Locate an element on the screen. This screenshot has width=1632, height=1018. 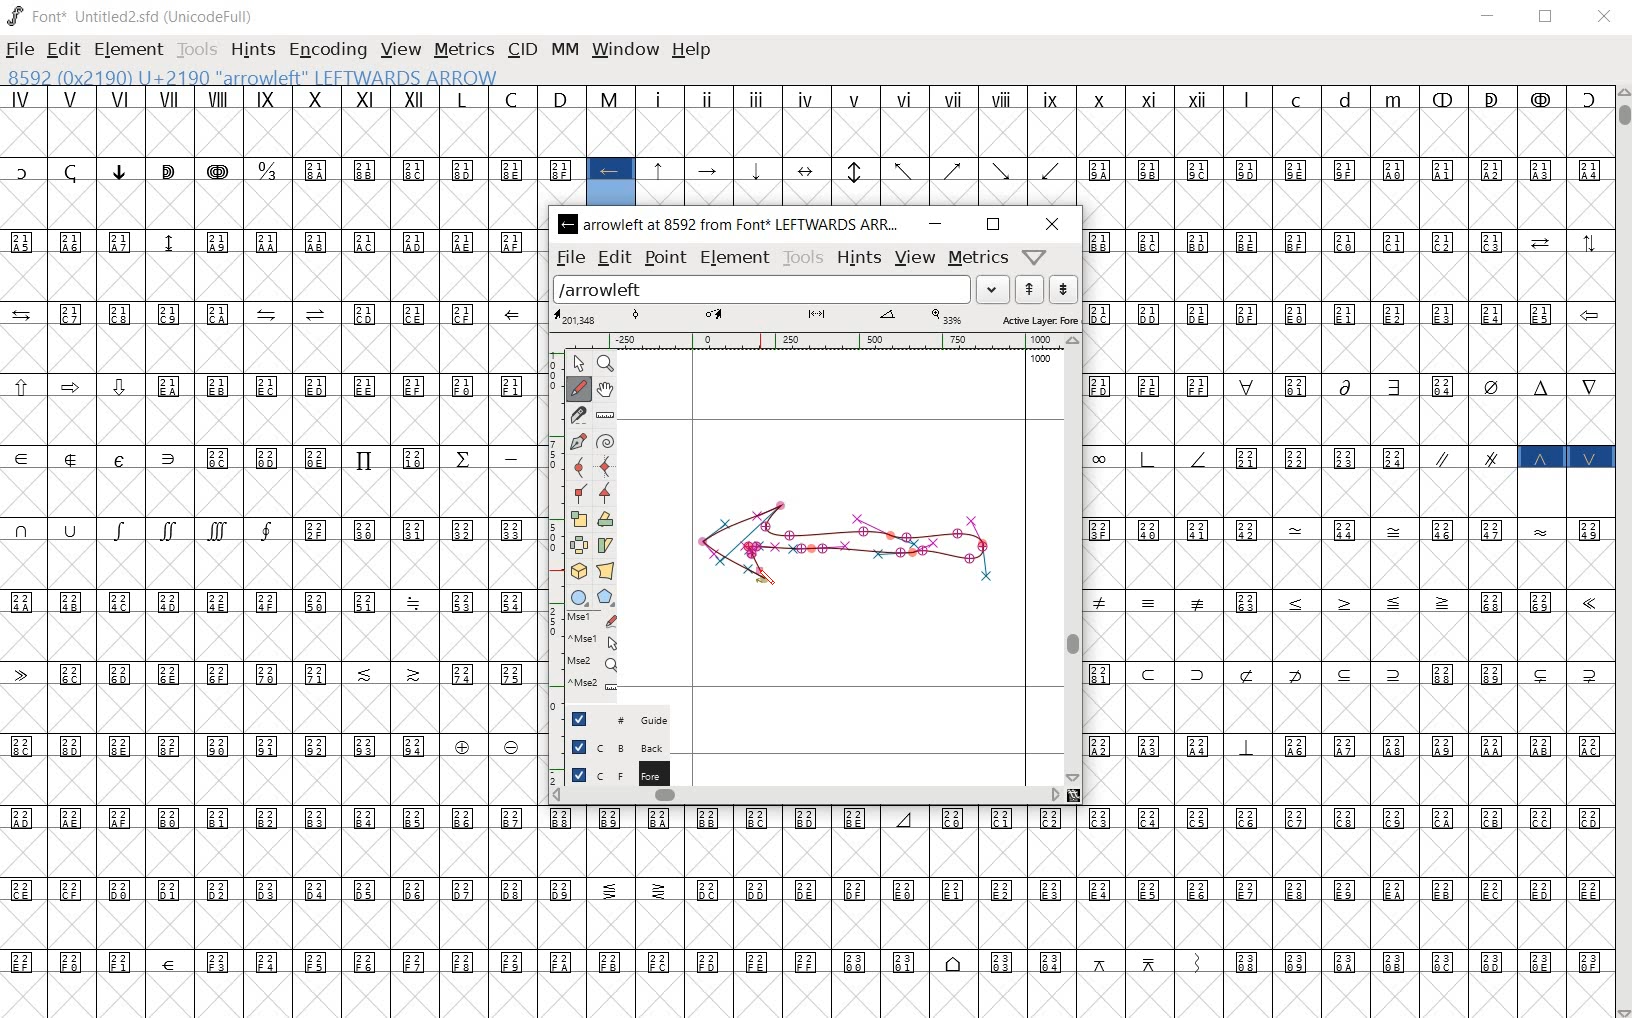
edit is located at coordinates (62, 51).